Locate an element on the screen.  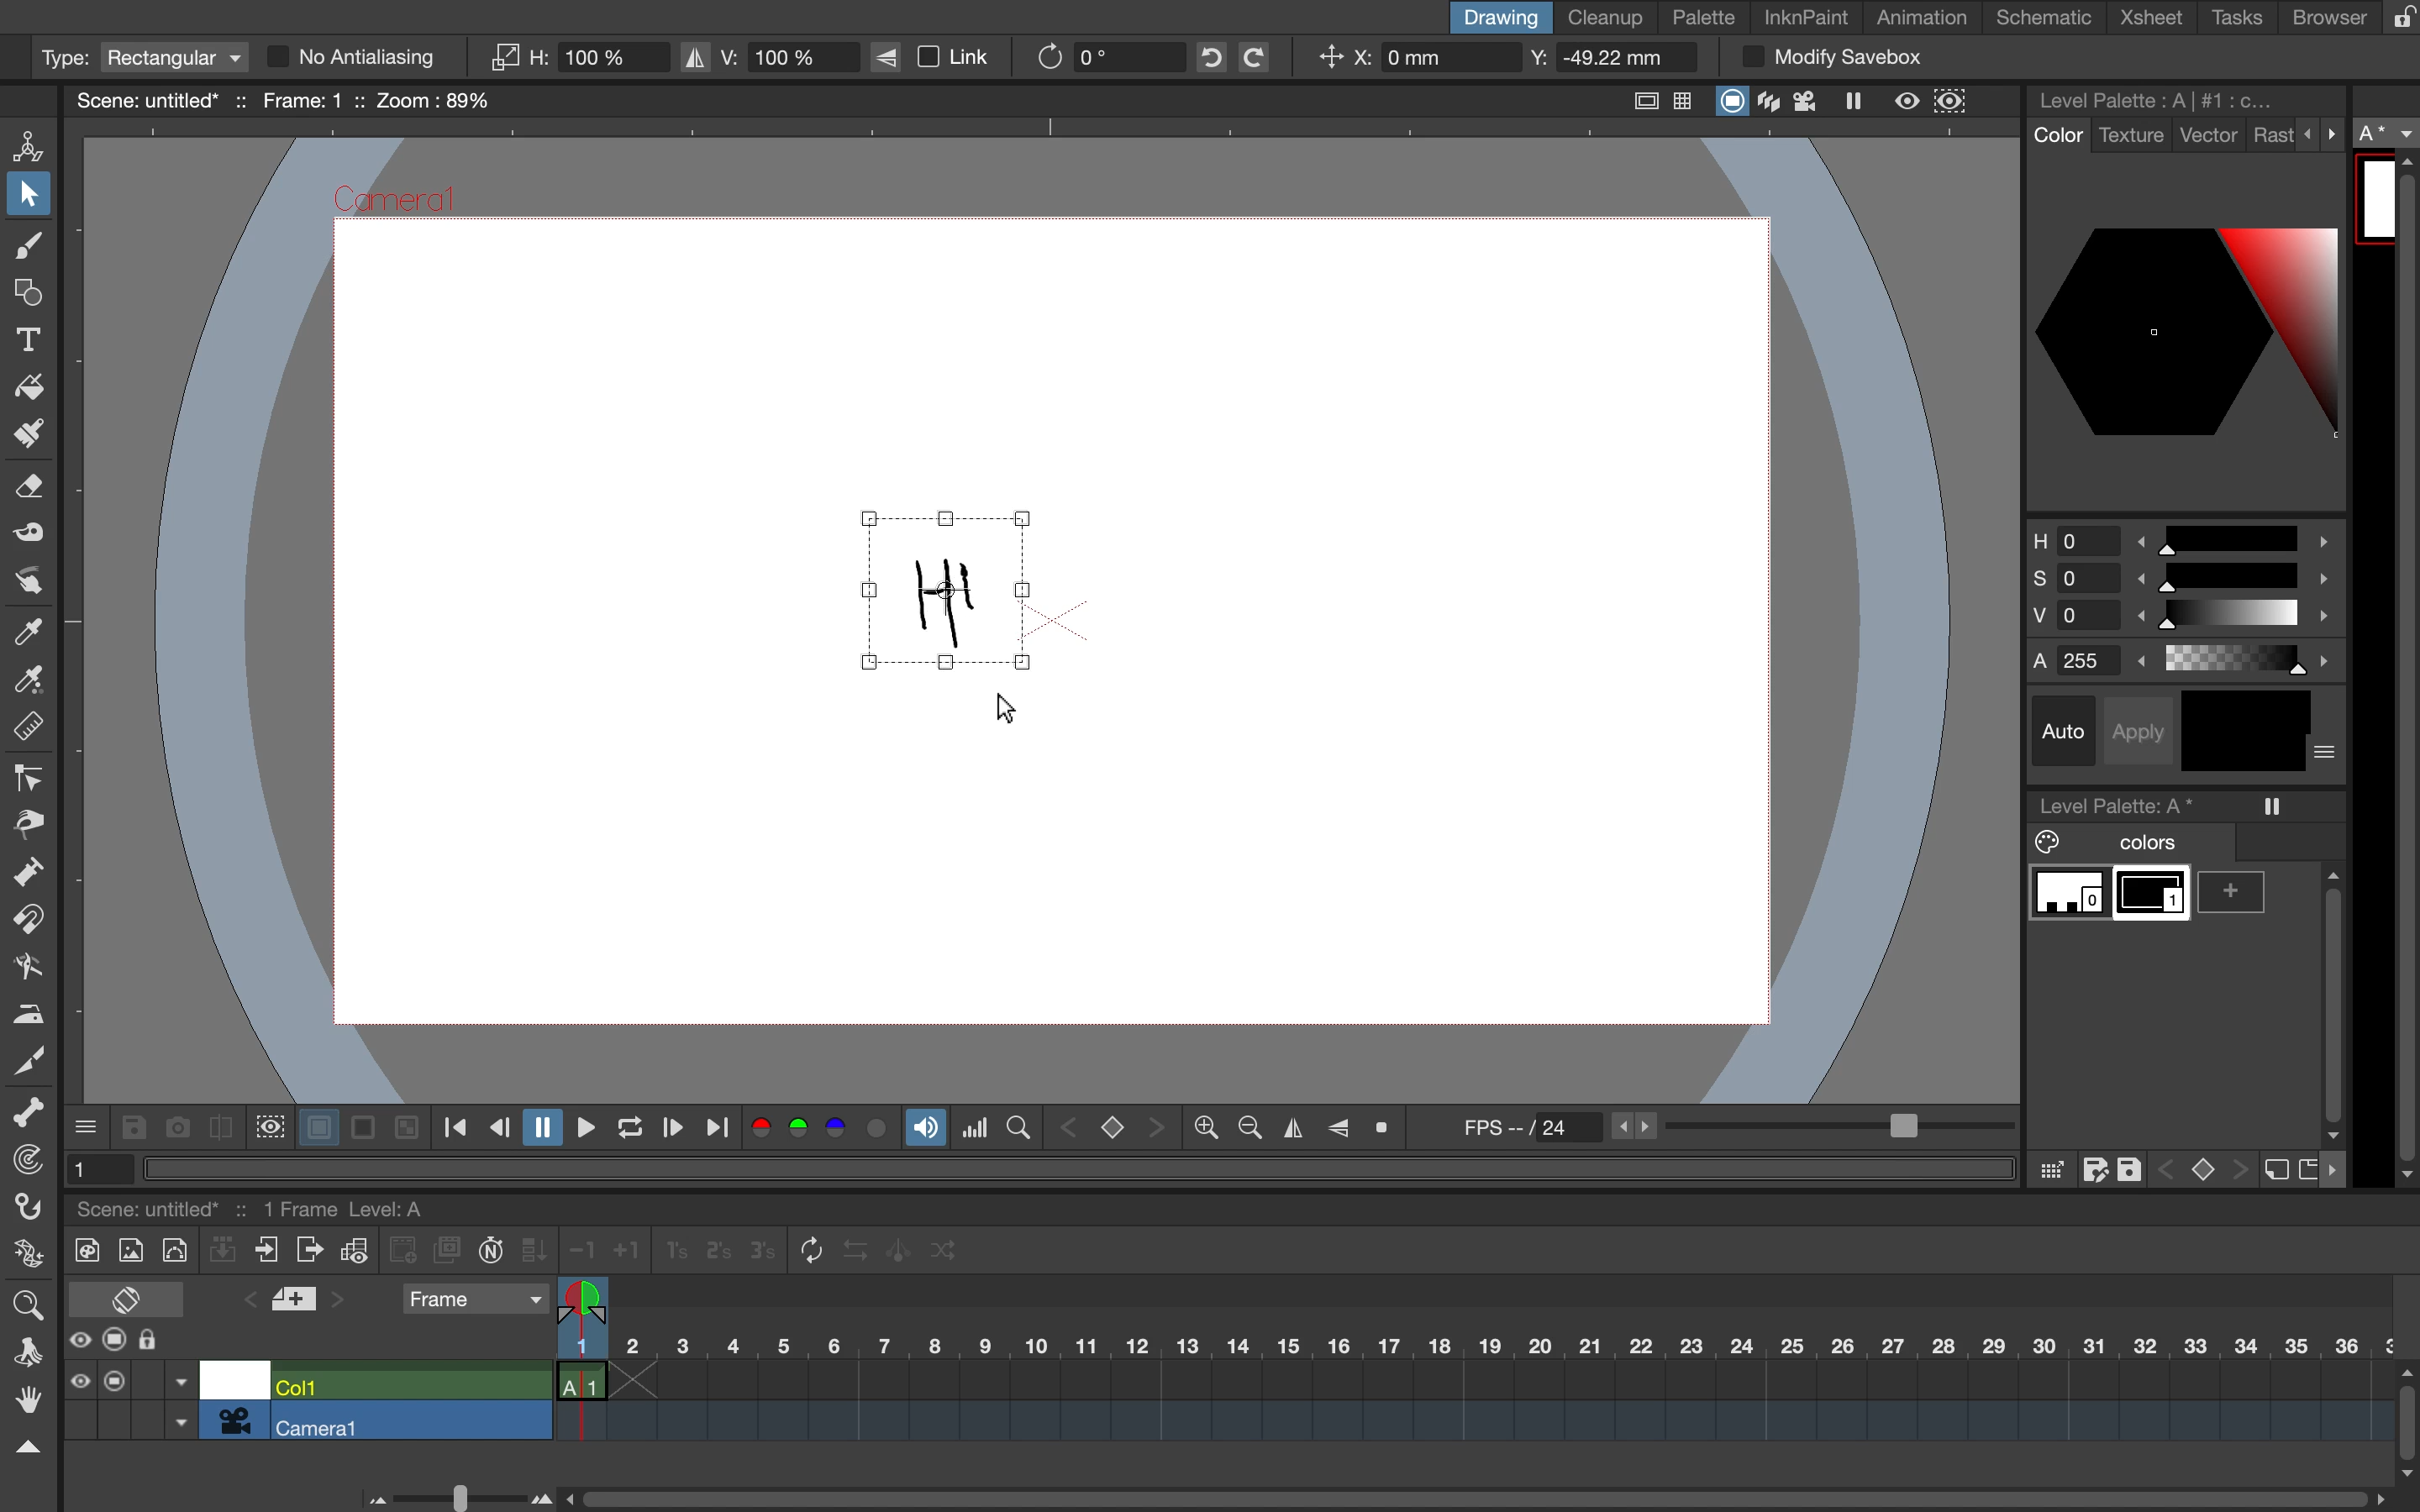
camera stand visibility toggle all is located at coordinates (115, 1341).